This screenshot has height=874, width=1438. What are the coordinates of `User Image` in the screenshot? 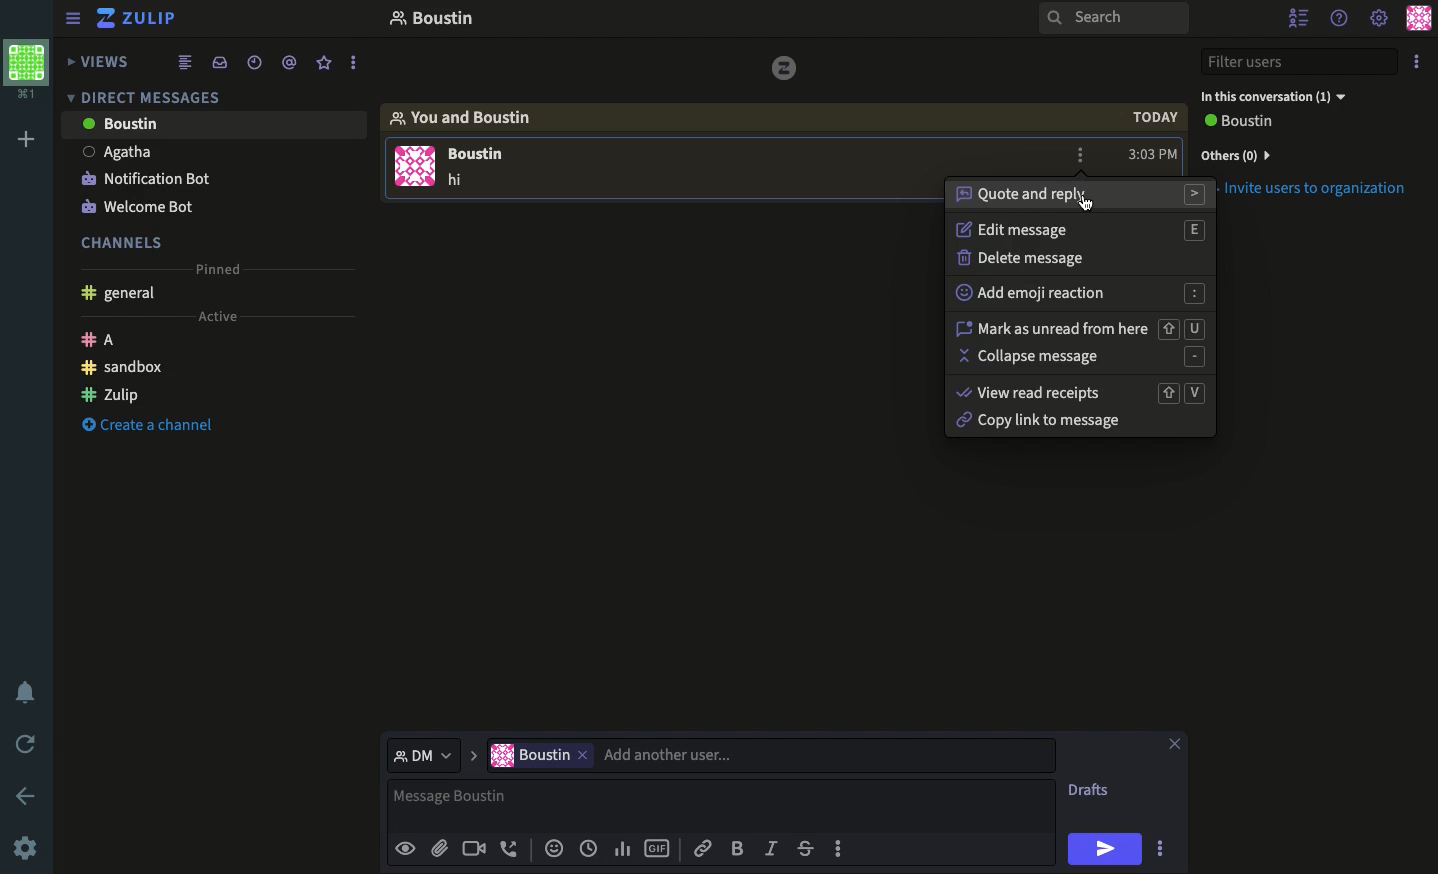 It's located at (415, 170).